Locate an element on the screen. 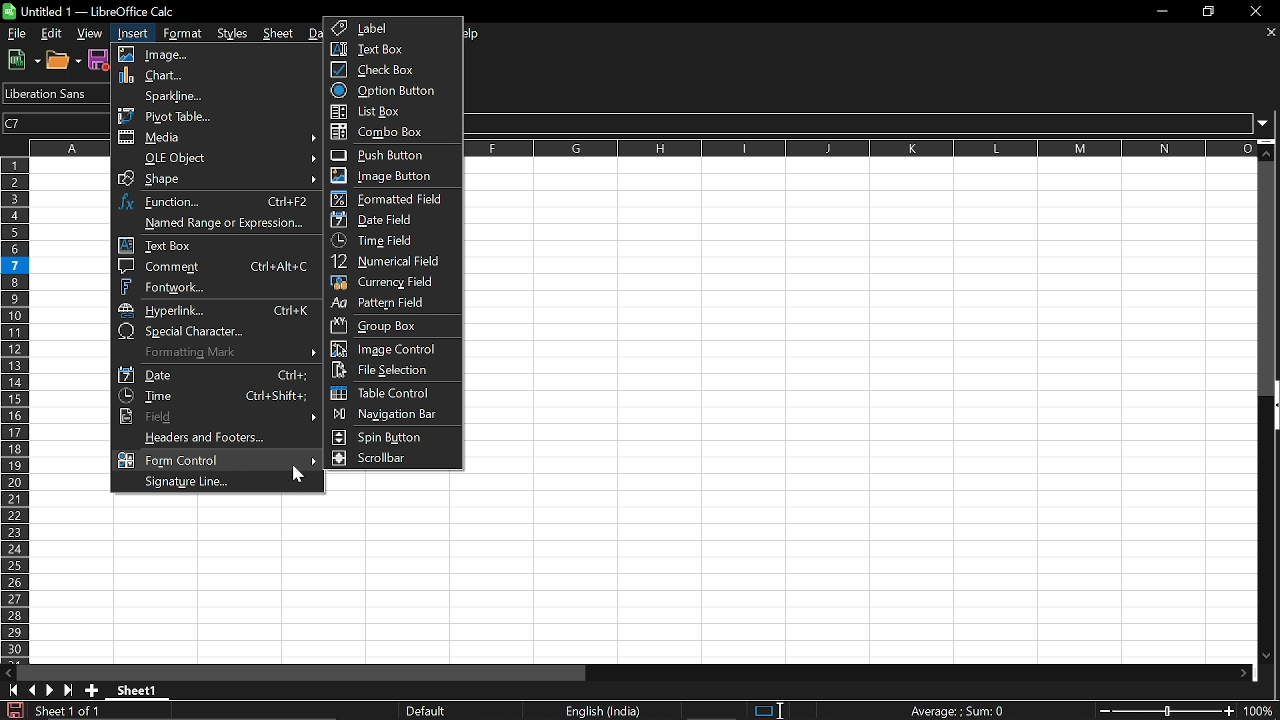 This screenshot has height=720, width=1280. File section is located at coordinates (390, 370).